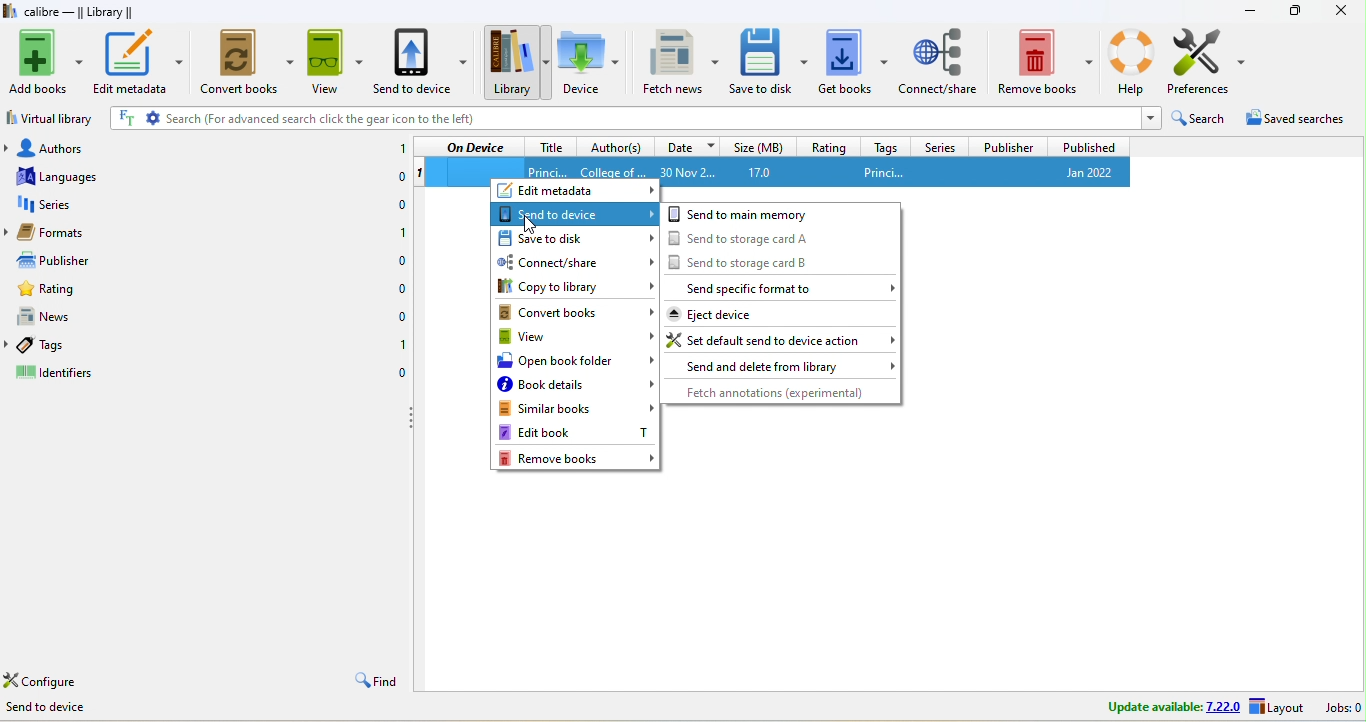 Image resolution: width=1366 pixels, height=722 pixels. I want to click on library, so click(515, 62).